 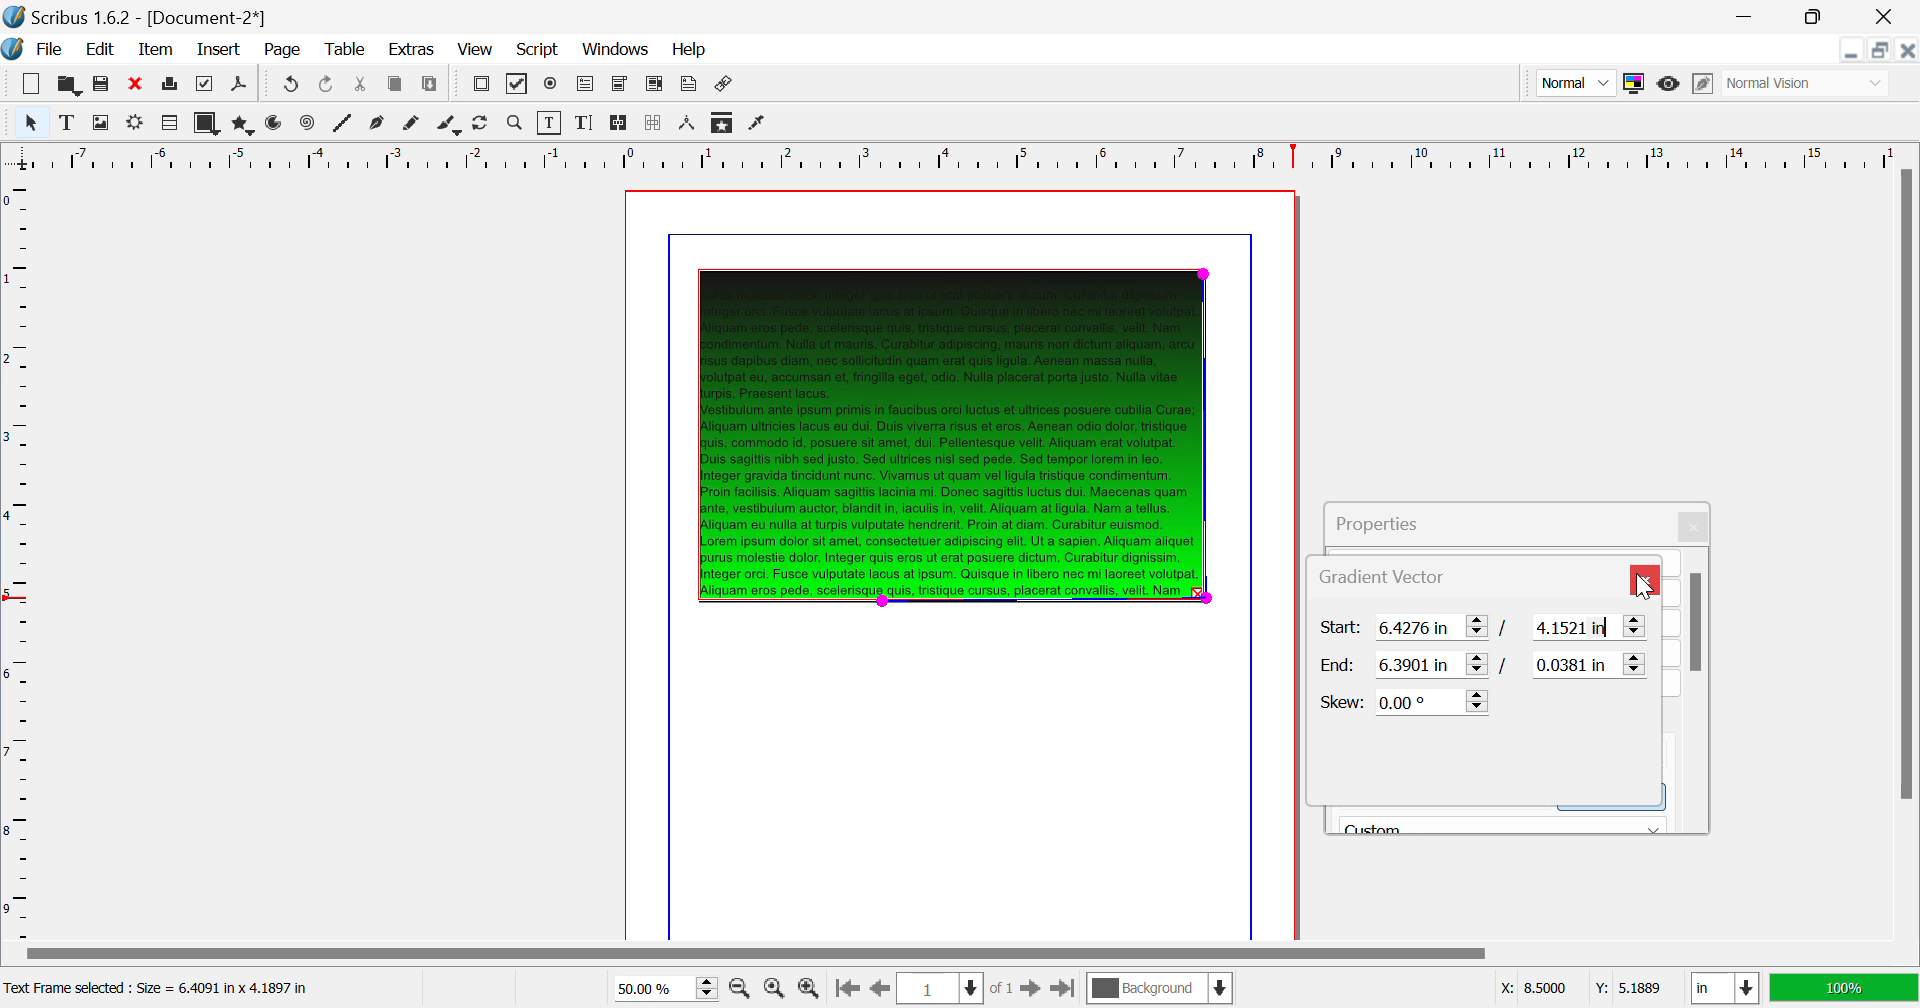 What do you see at coordinates (810, 989) in the screenshot?
I see `Zoom In` at bounding box center [810, 989].